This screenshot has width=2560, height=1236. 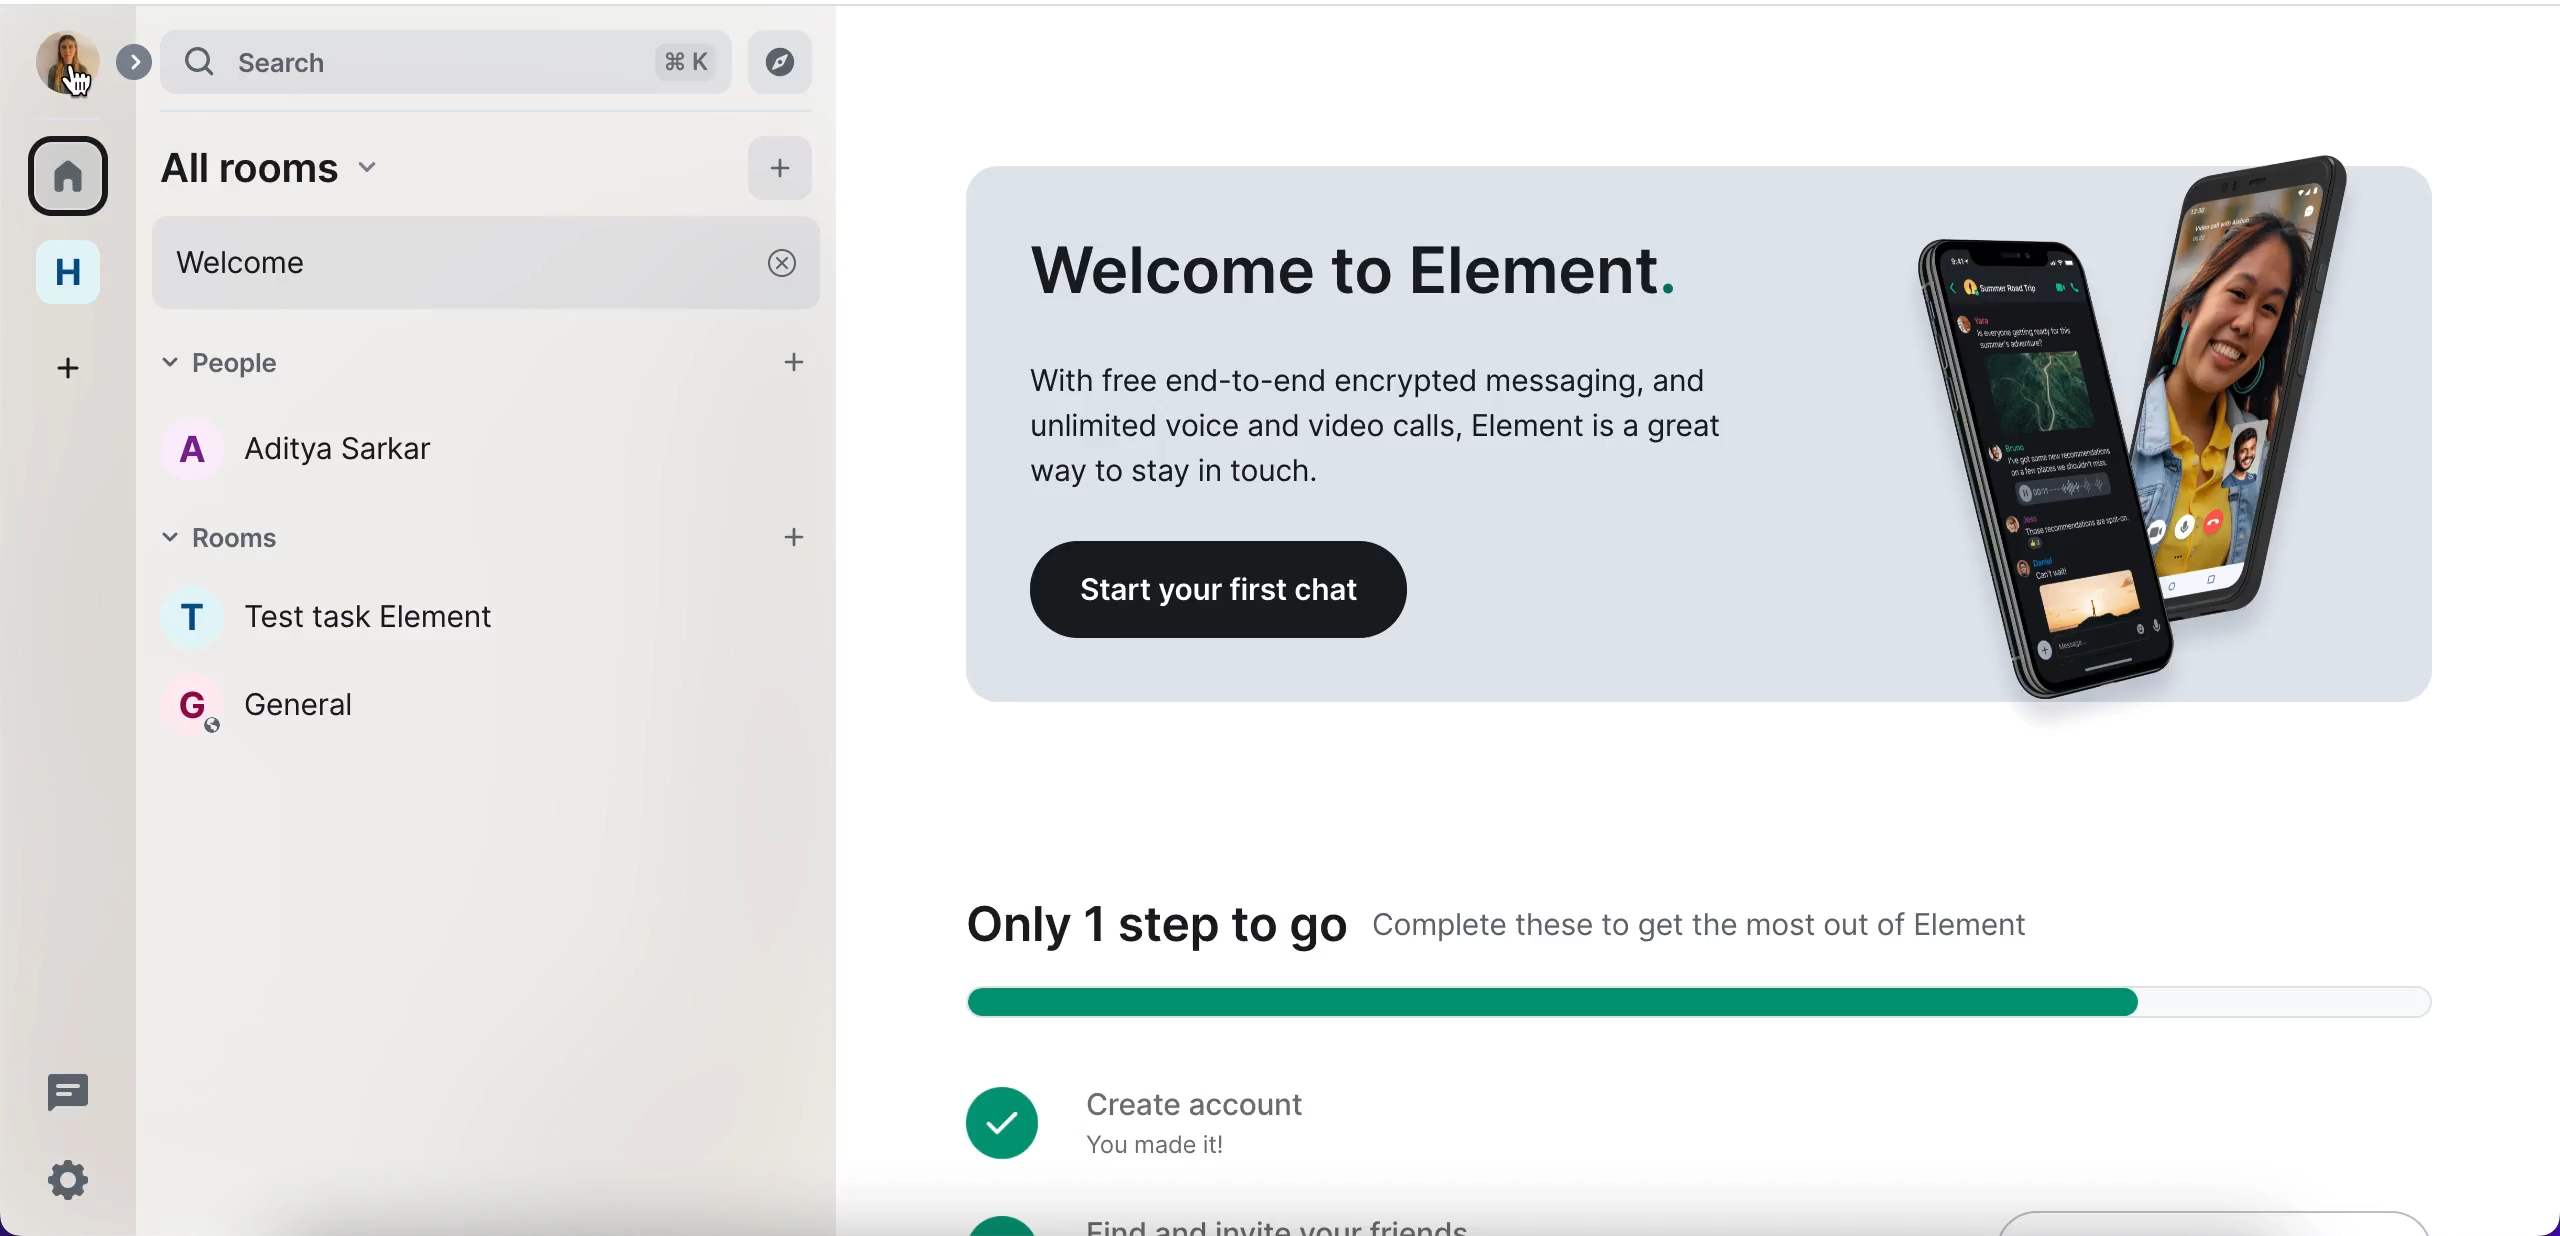 What do you see at coordinates (450, 62) in the screenshot?
I see `search` at bounding box center [450, 62].